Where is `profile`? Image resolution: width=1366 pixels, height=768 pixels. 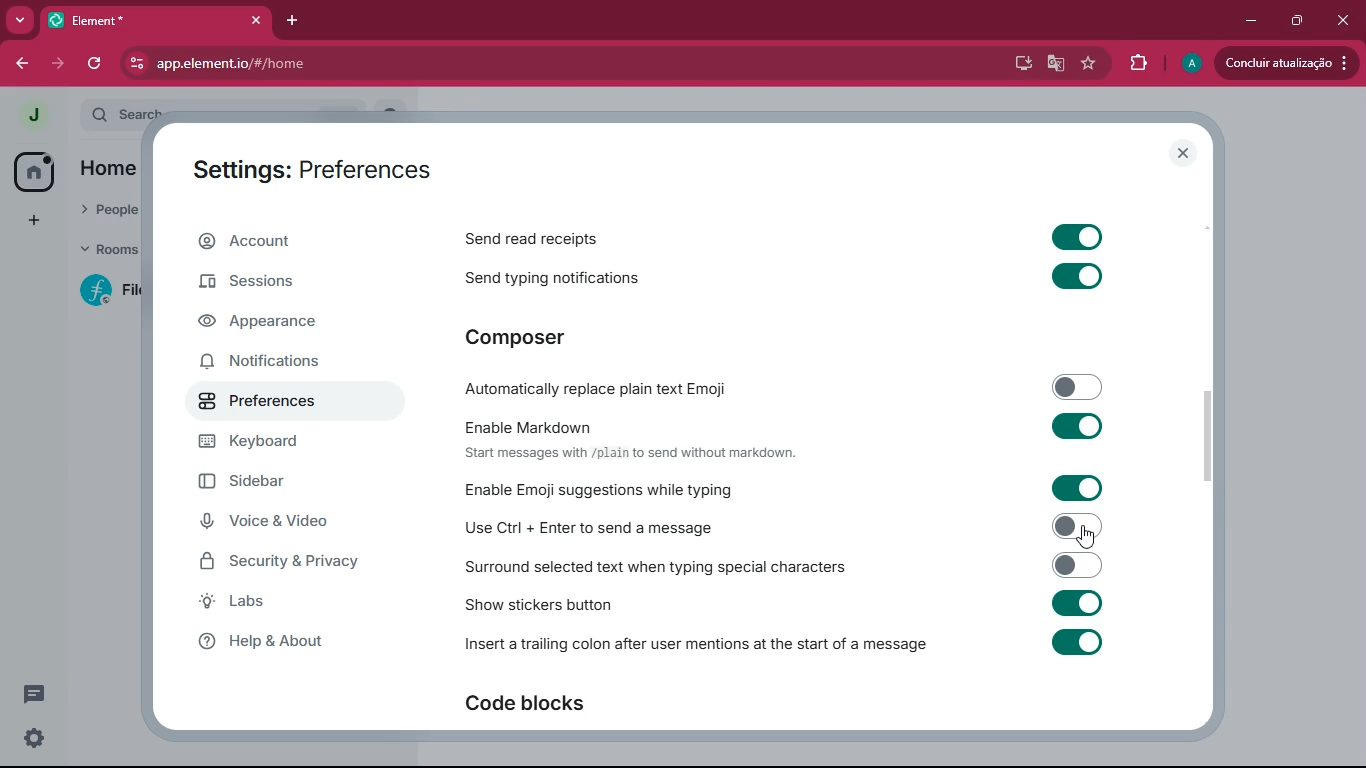 profile is located at coordinates (1190, 63).